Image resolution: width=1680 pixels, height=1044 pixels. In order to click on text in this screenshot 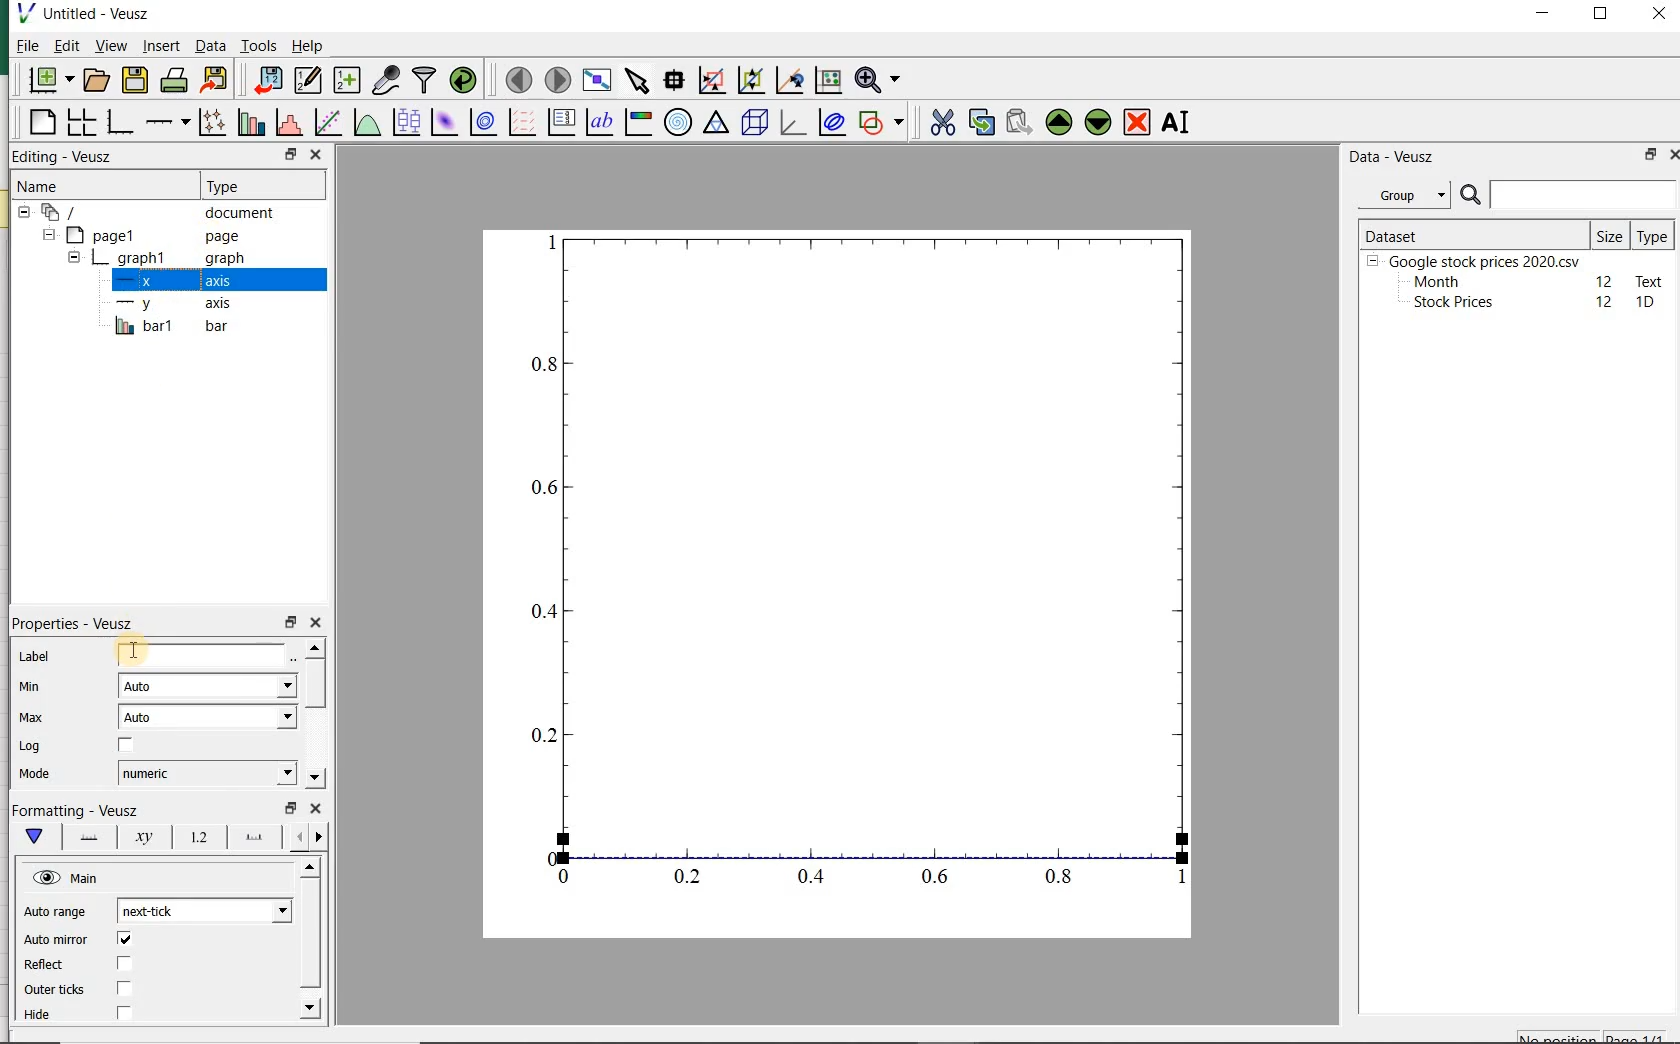, I will do `click(1646, 280)`.